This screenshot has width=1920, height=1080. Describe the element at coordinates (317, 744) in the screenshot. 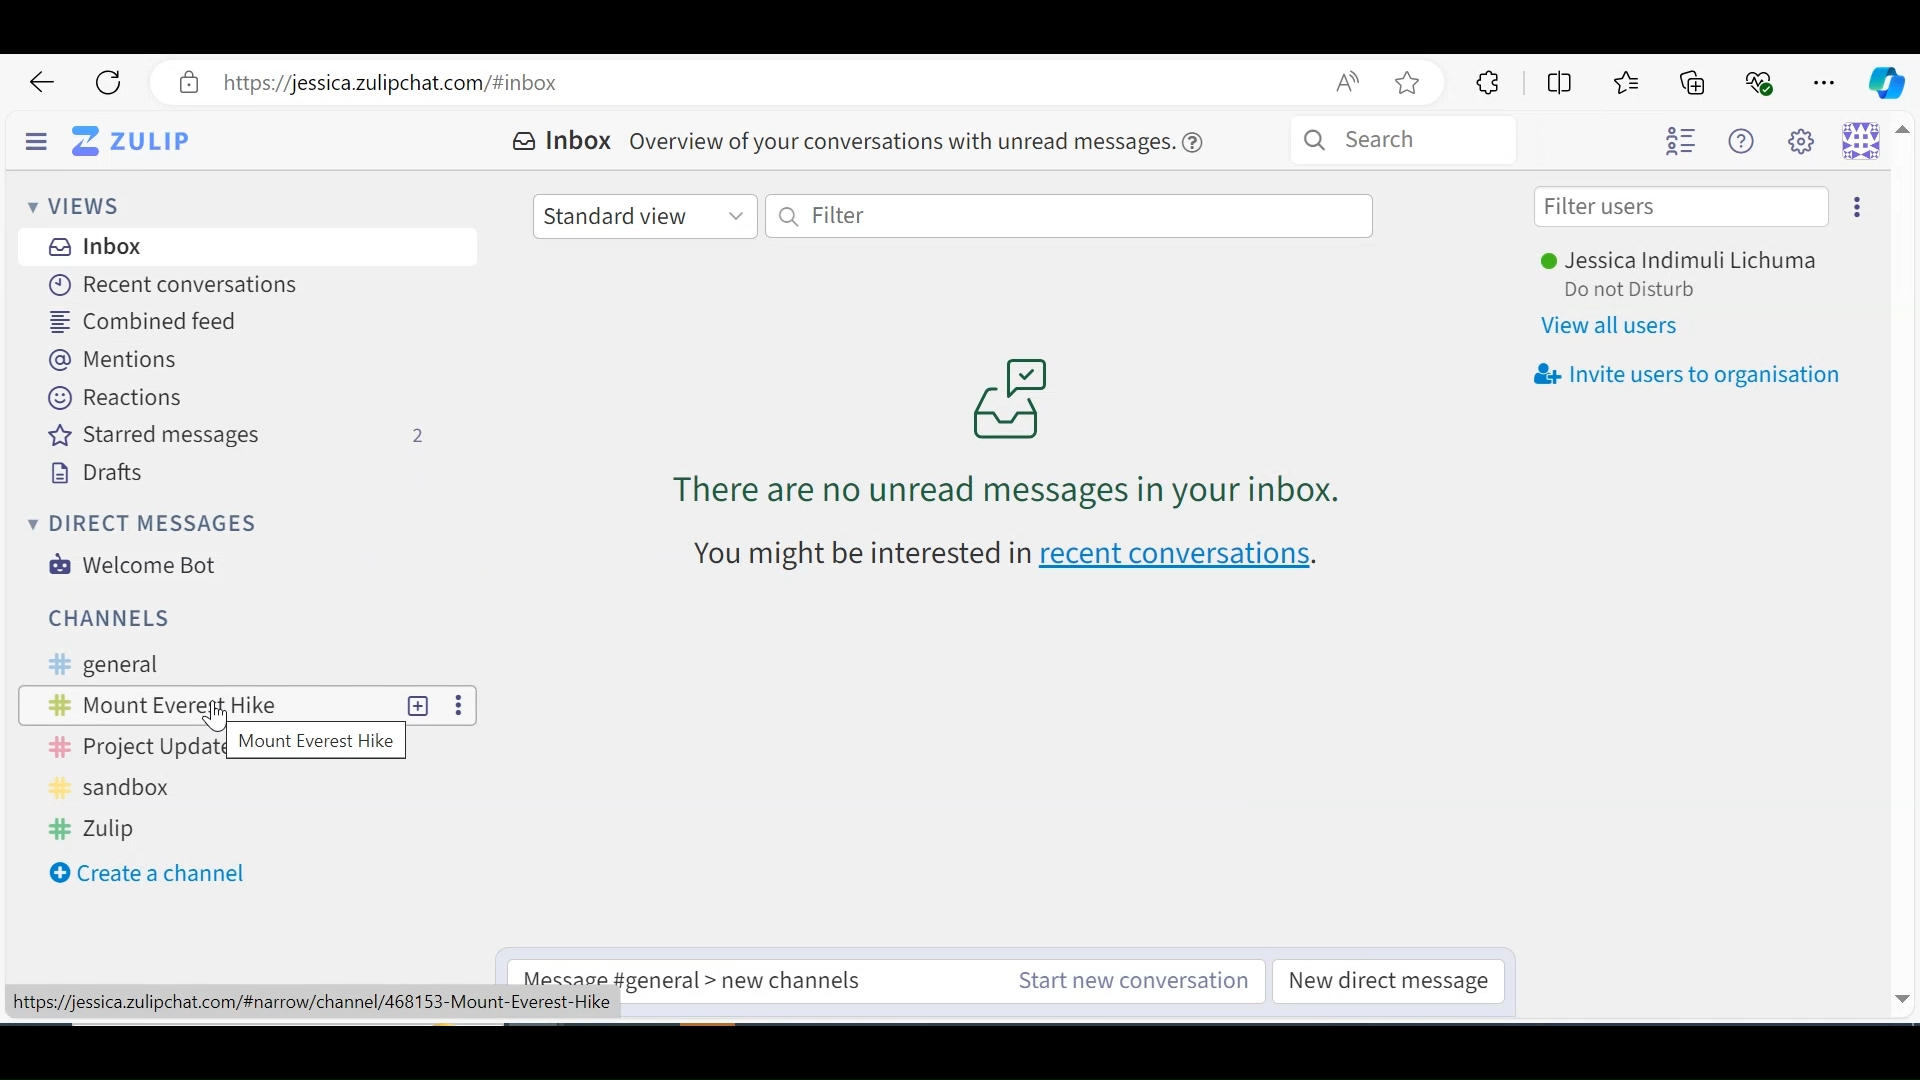

I see `Mount Everest Hike` at that location.